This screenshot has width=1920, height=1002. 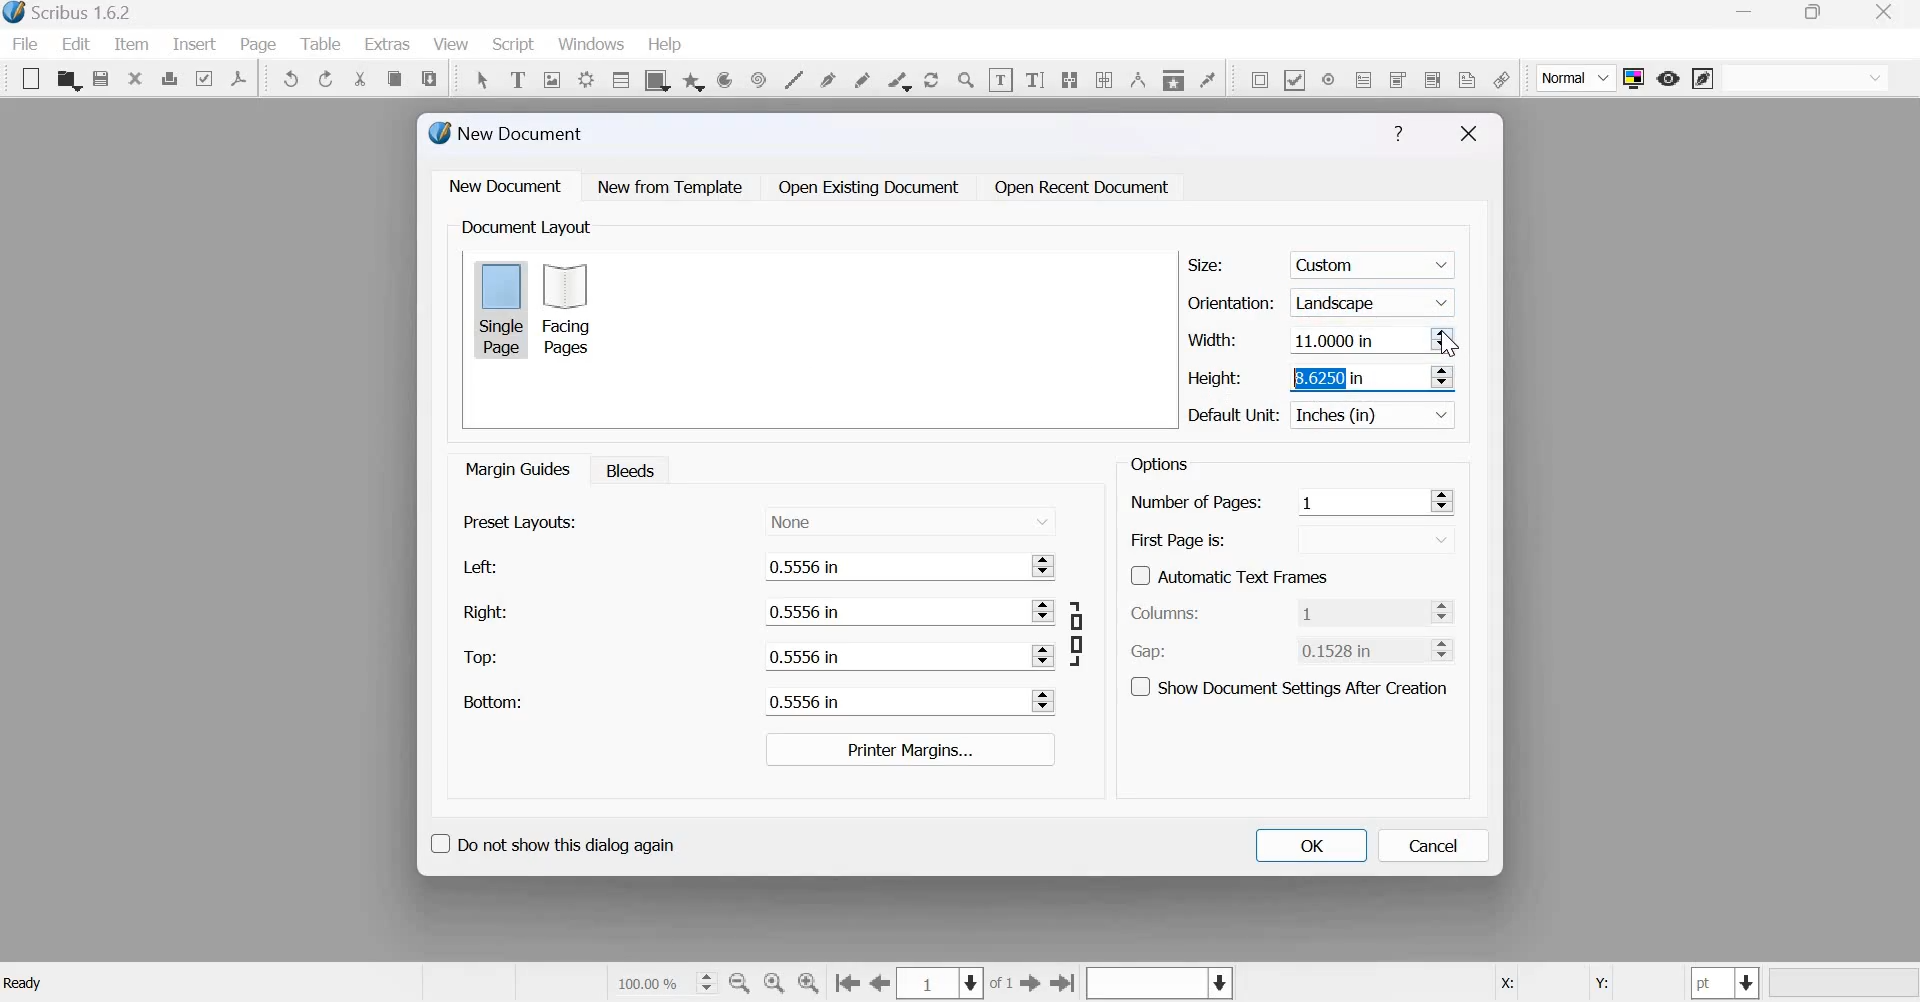 I want to click on Eye dropper, so click(x=1207, y=77).